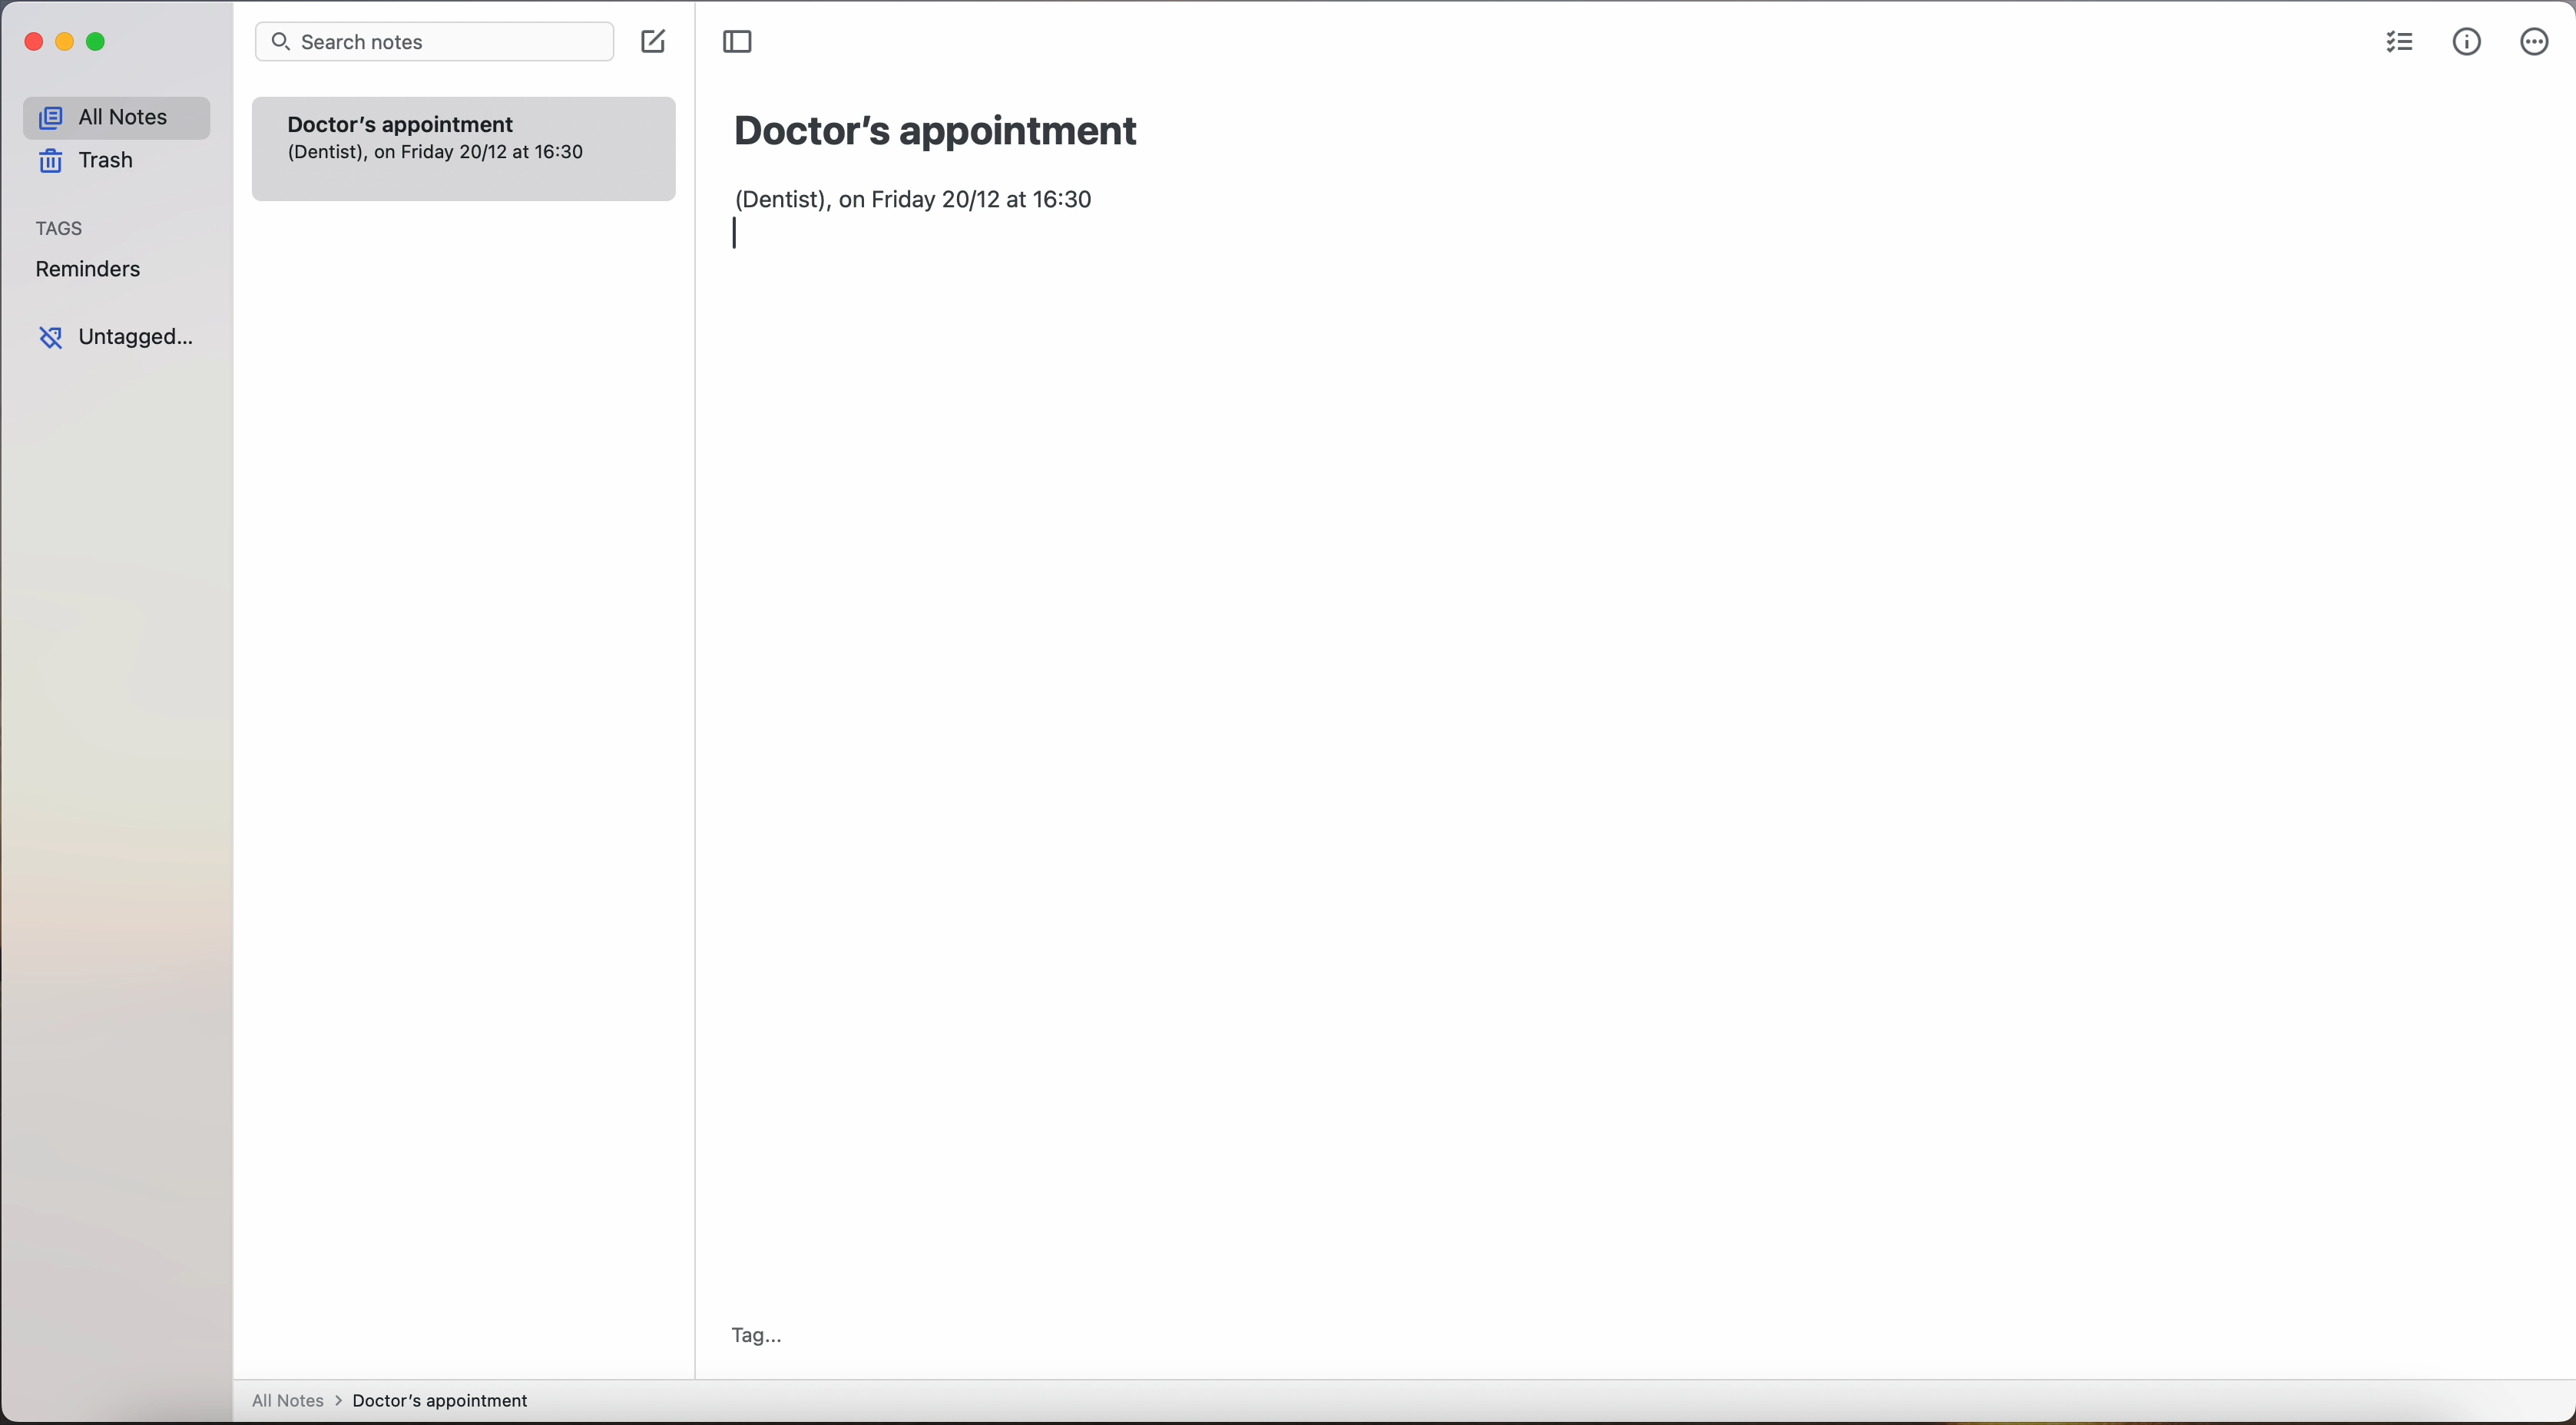 The image size is (2576, 1425). What do you see at coordinates (61, 228) in the screenshot?
I see `tags` at bounding box center [61, 228].